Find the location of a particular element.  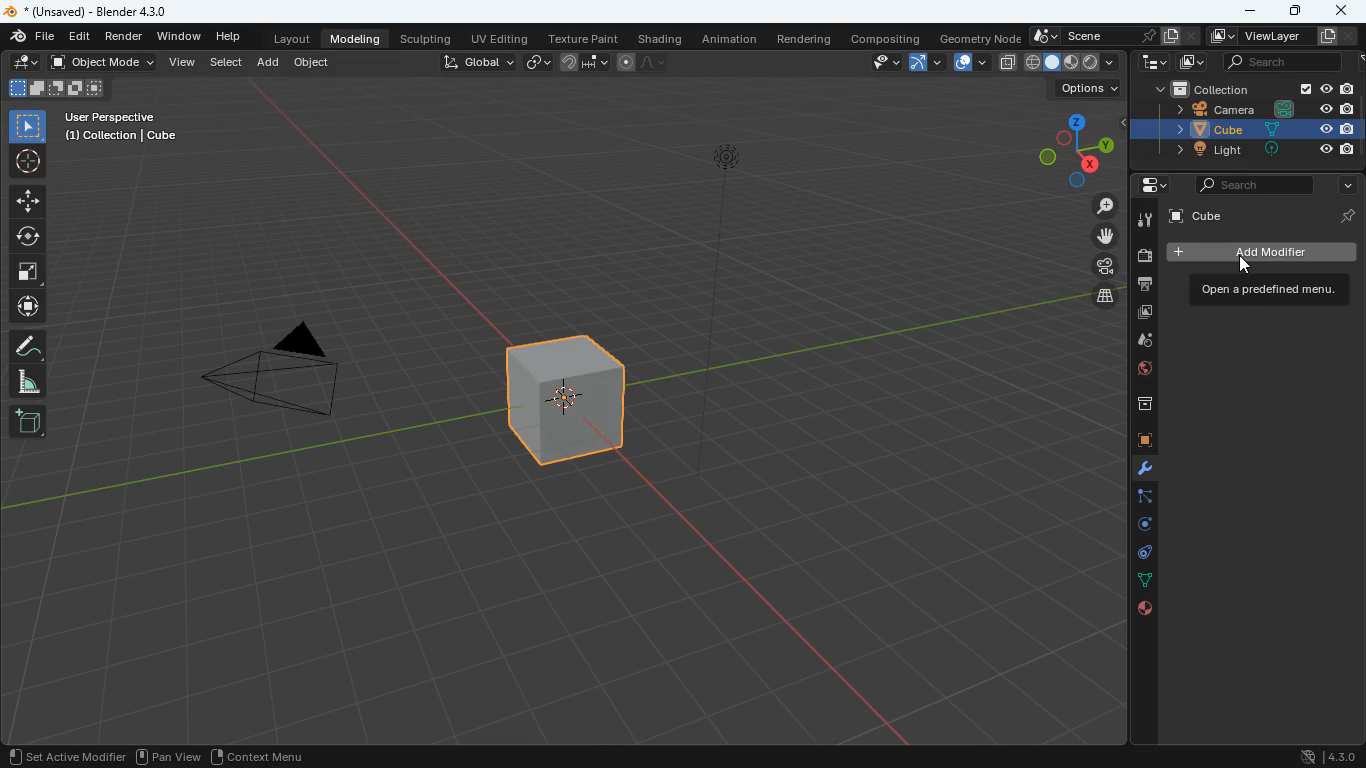

light is located at coordinates (1261, 149).